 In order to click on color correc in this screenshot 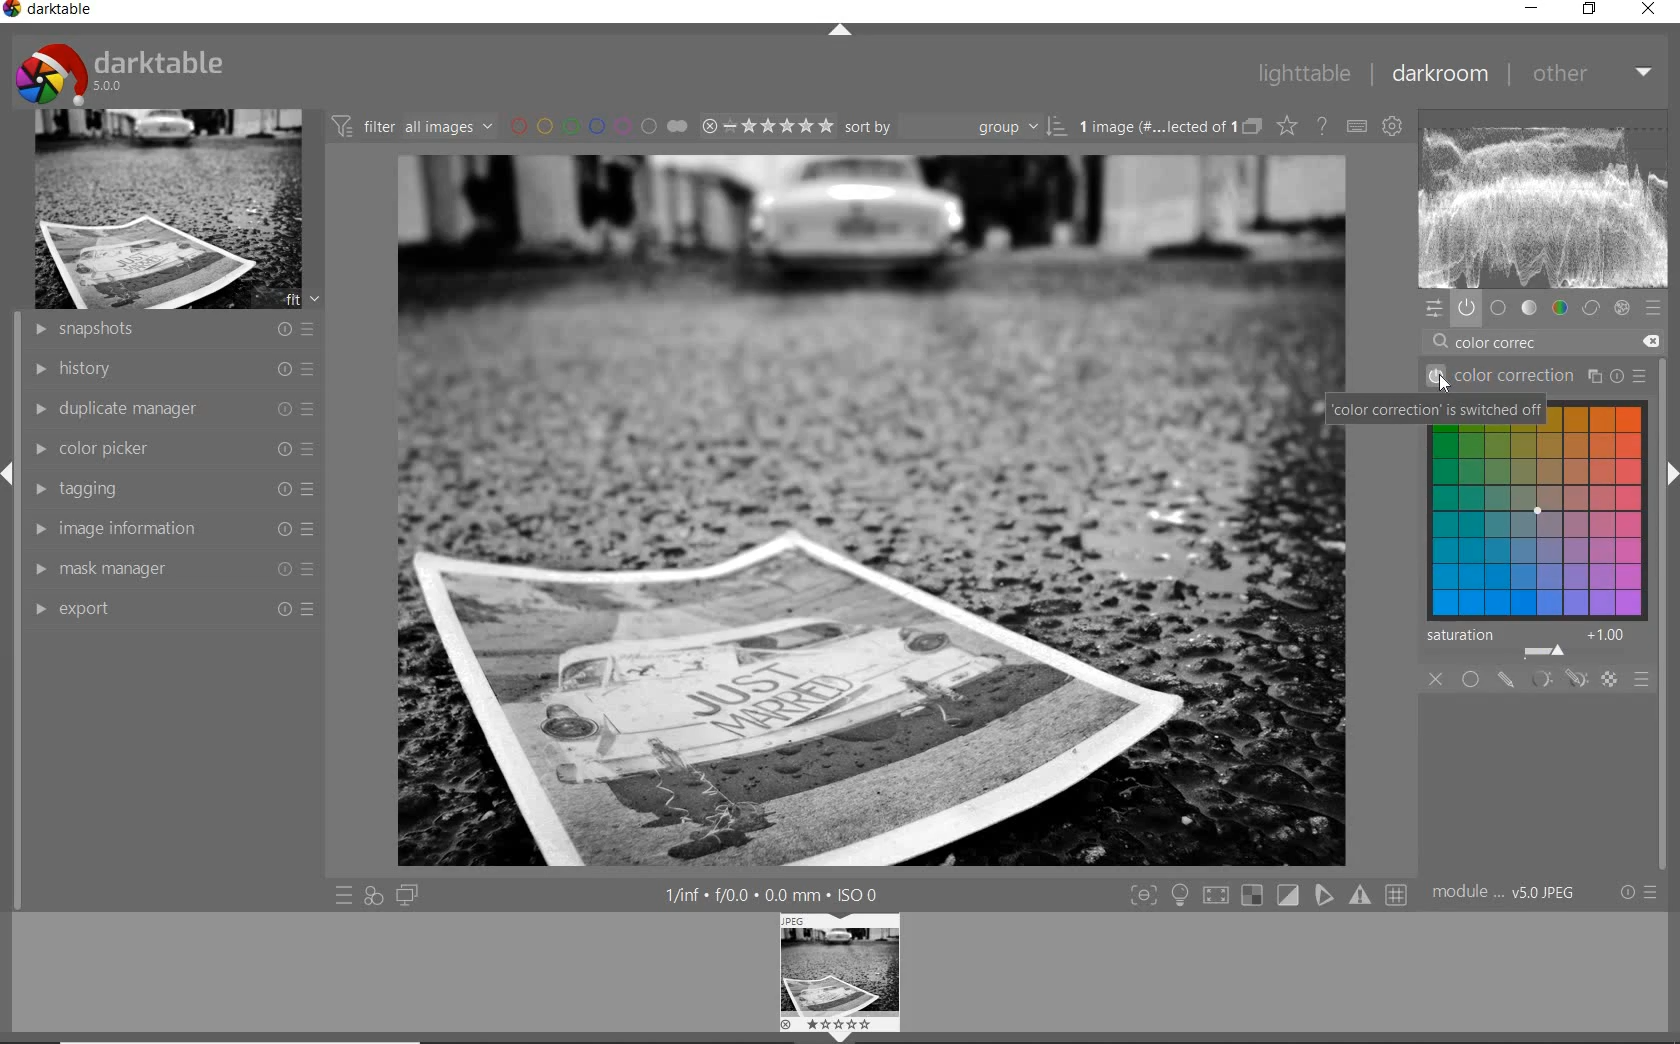, I will do `click(1511, 344)`.